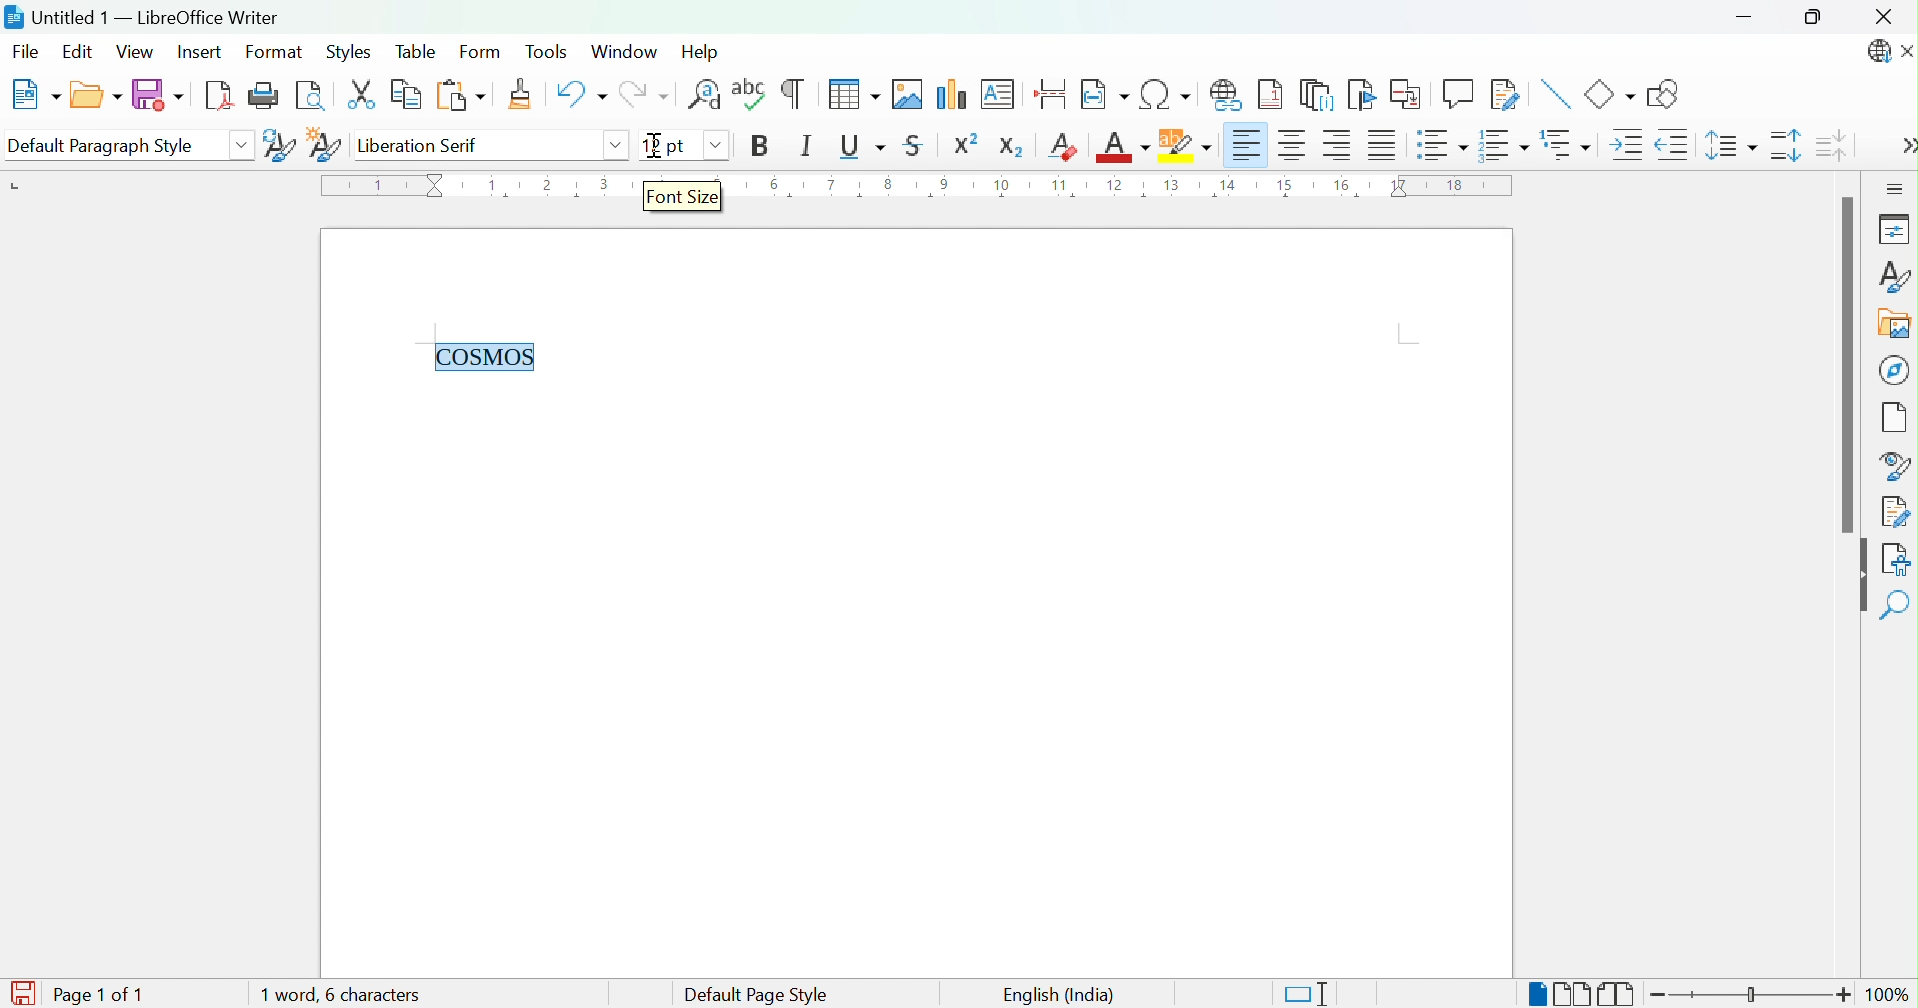 The height and width of the screenshot is (1008, 1918). Describe the element at coordinates (143, 15) in the screenshot. I see `Untitled 1 - LibreOffice Writer` at that location.